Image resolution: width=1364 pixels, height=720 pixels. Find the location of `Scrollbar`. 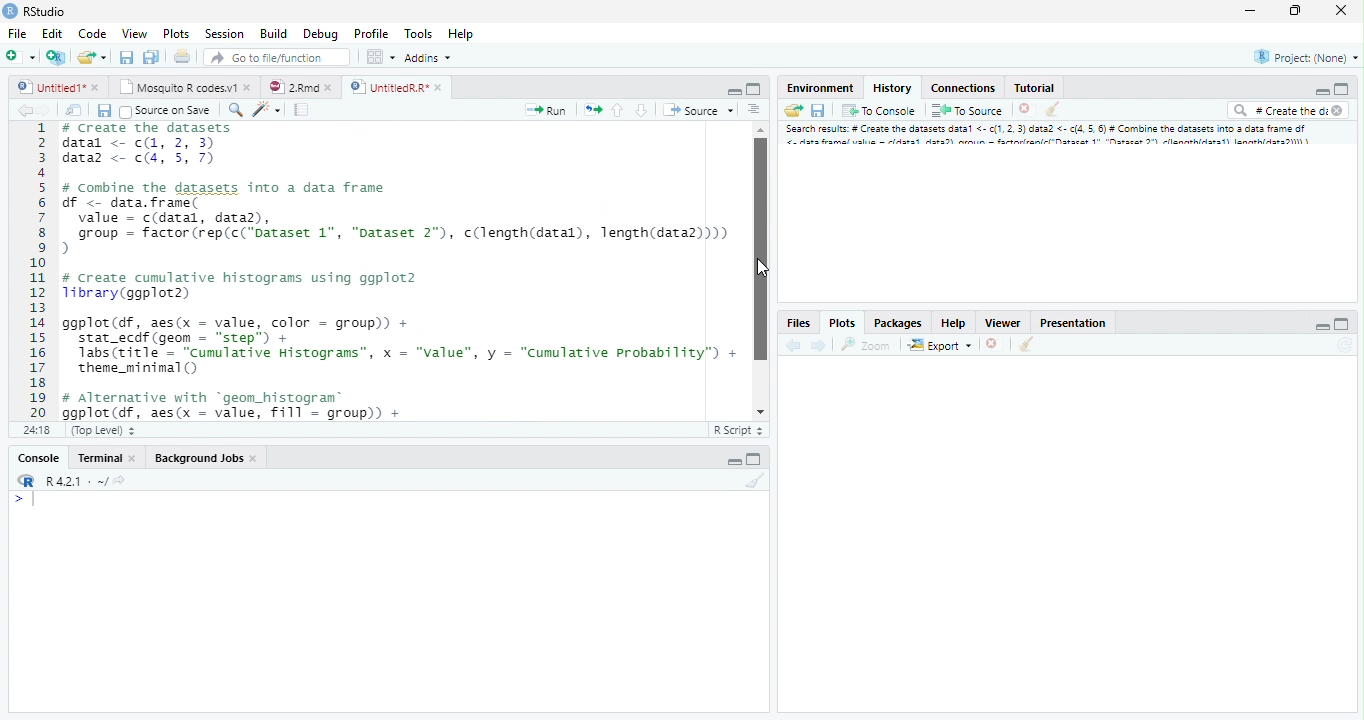

Scrollbar is located at coordinates (759, 268).